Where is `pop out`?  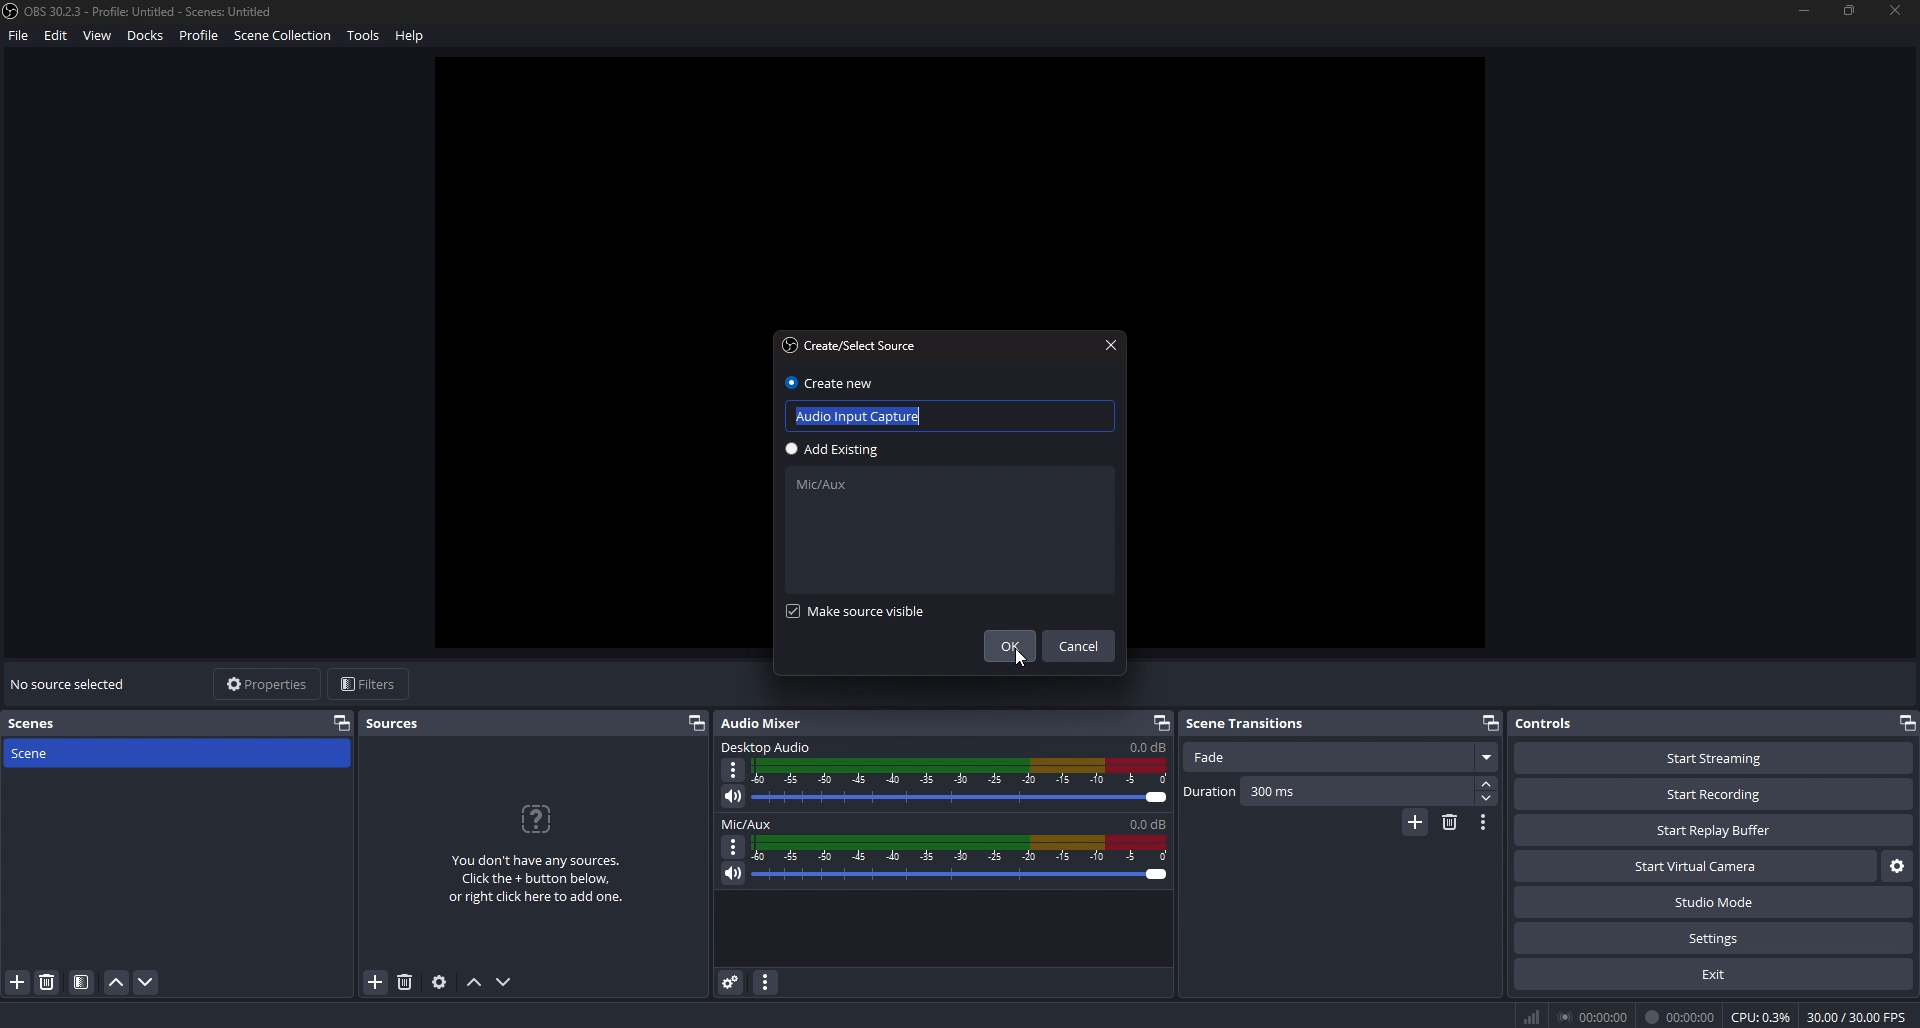 pop out is located at coordinates (1908, 723).